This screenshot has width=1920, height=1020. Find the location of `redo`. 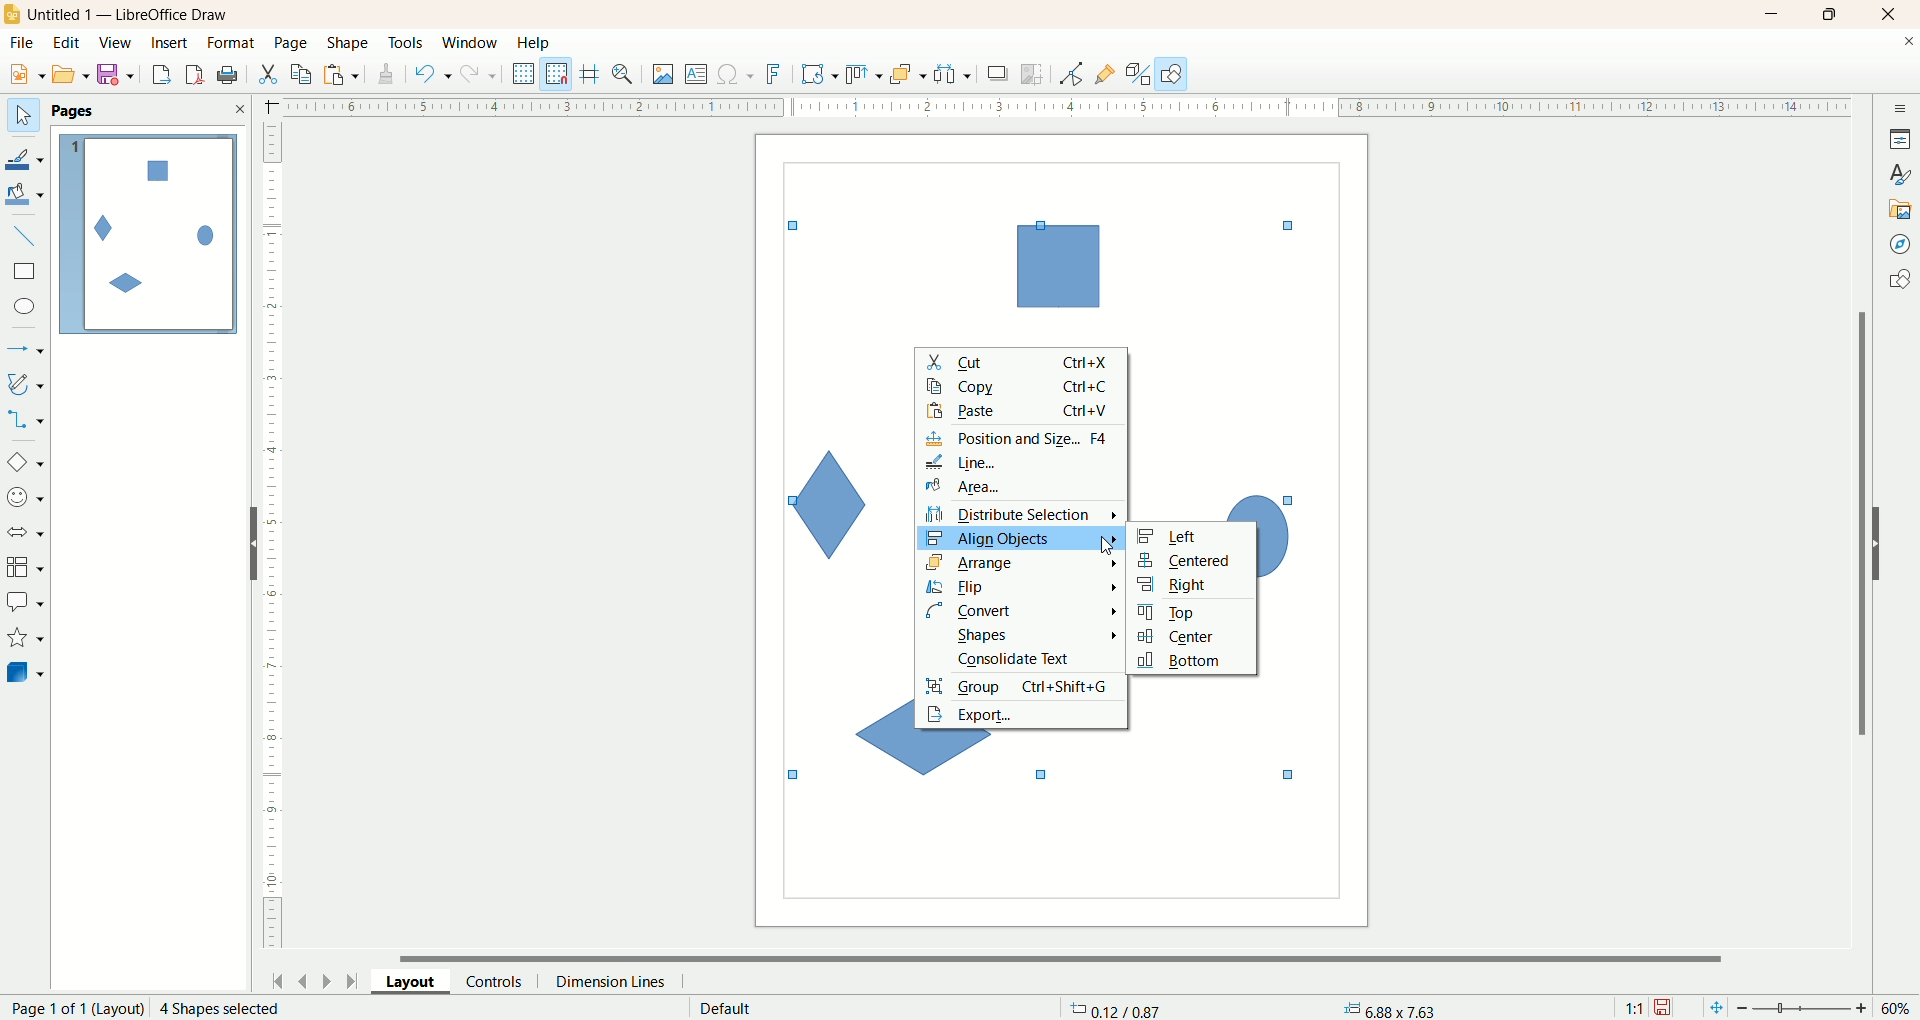

redo is located at coordinates (483, 73).